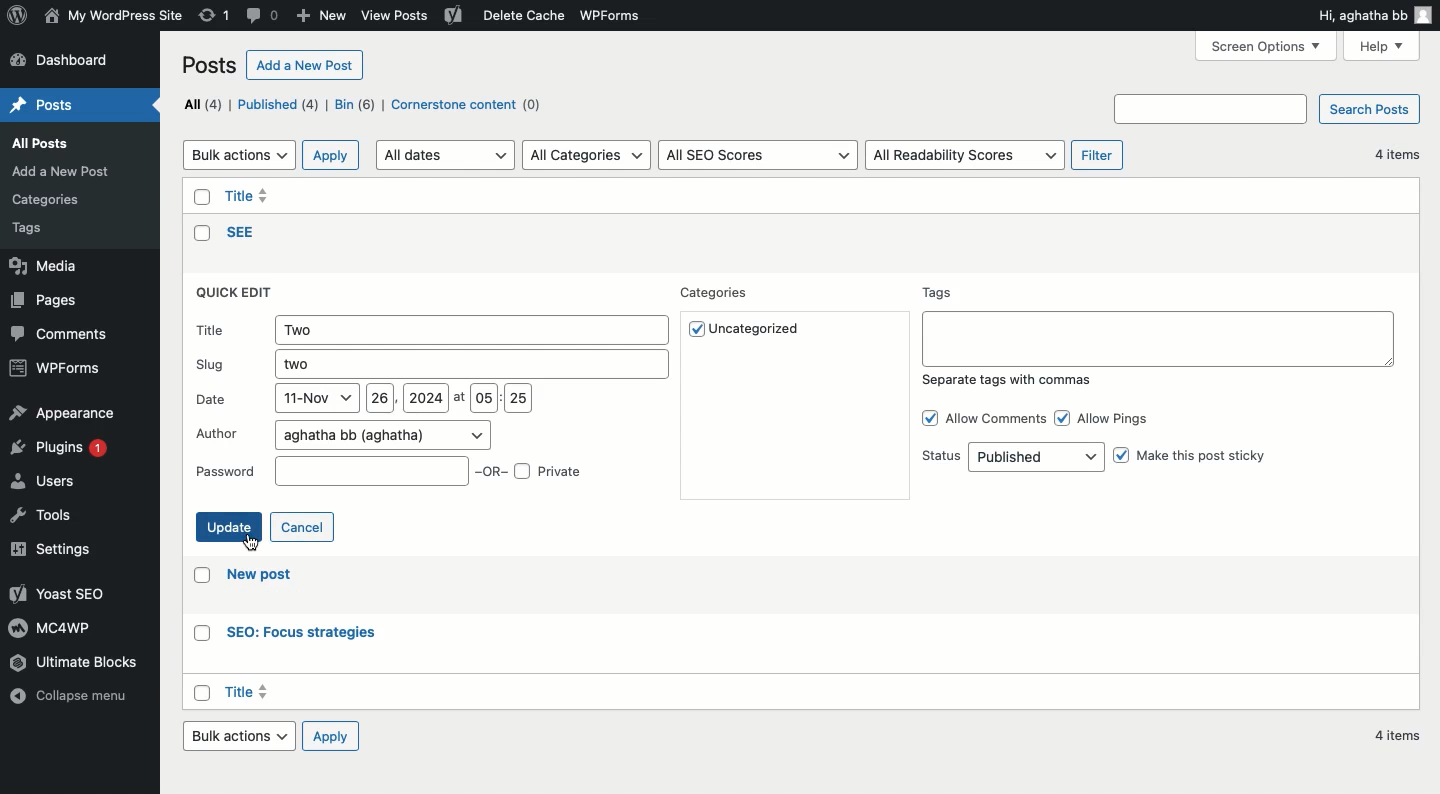  What do you see at coordinates (454, 17) in the screenshot?
I see `Yoast` at bounding box center [454, 17].